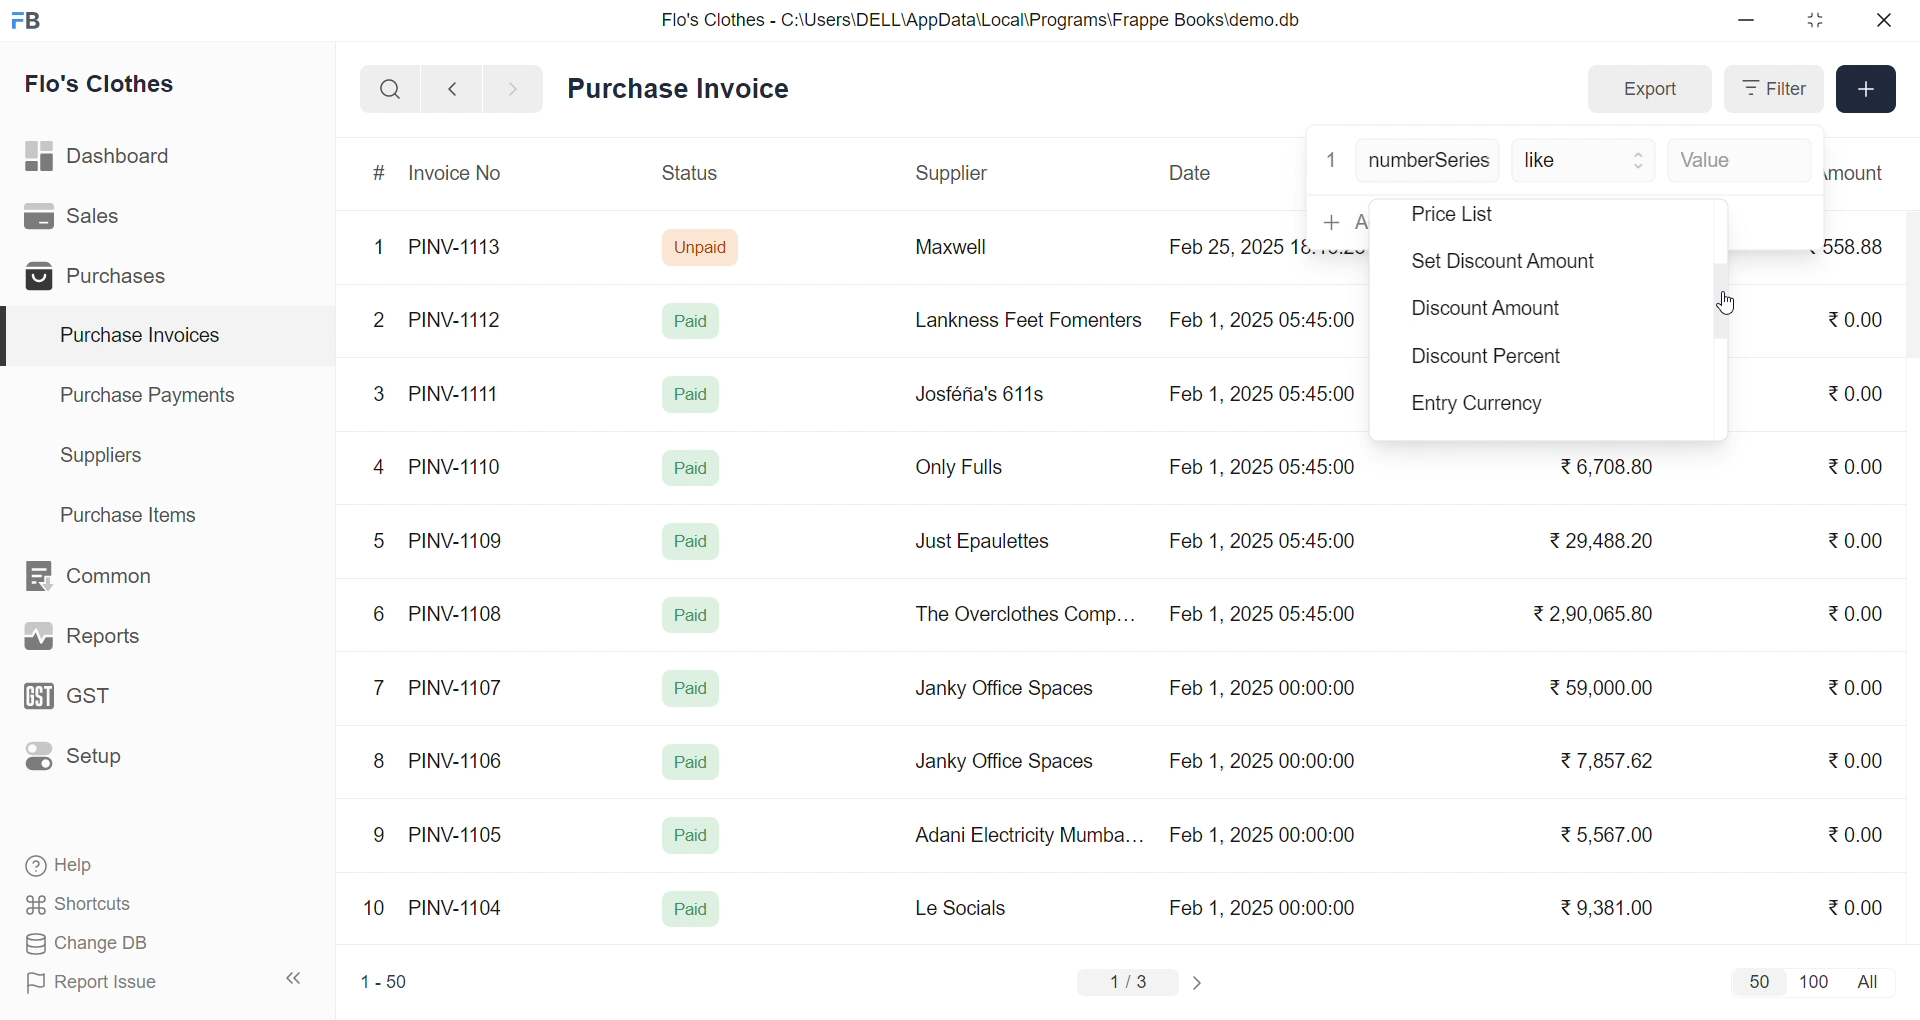  Describe the element at coordinates (1772, 89) in the screenshot. I see `Filter` at that location.